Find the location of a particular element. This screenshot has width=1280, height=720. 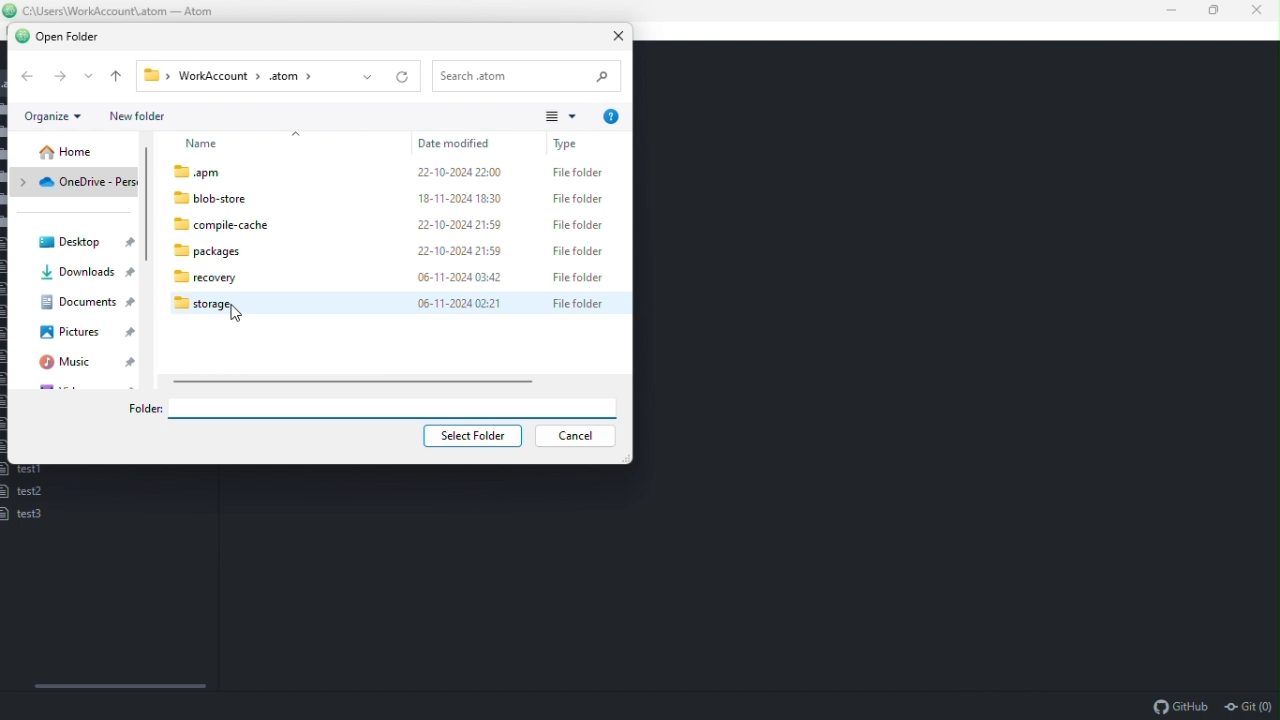

Restore is located at coordinates (1217, 10).